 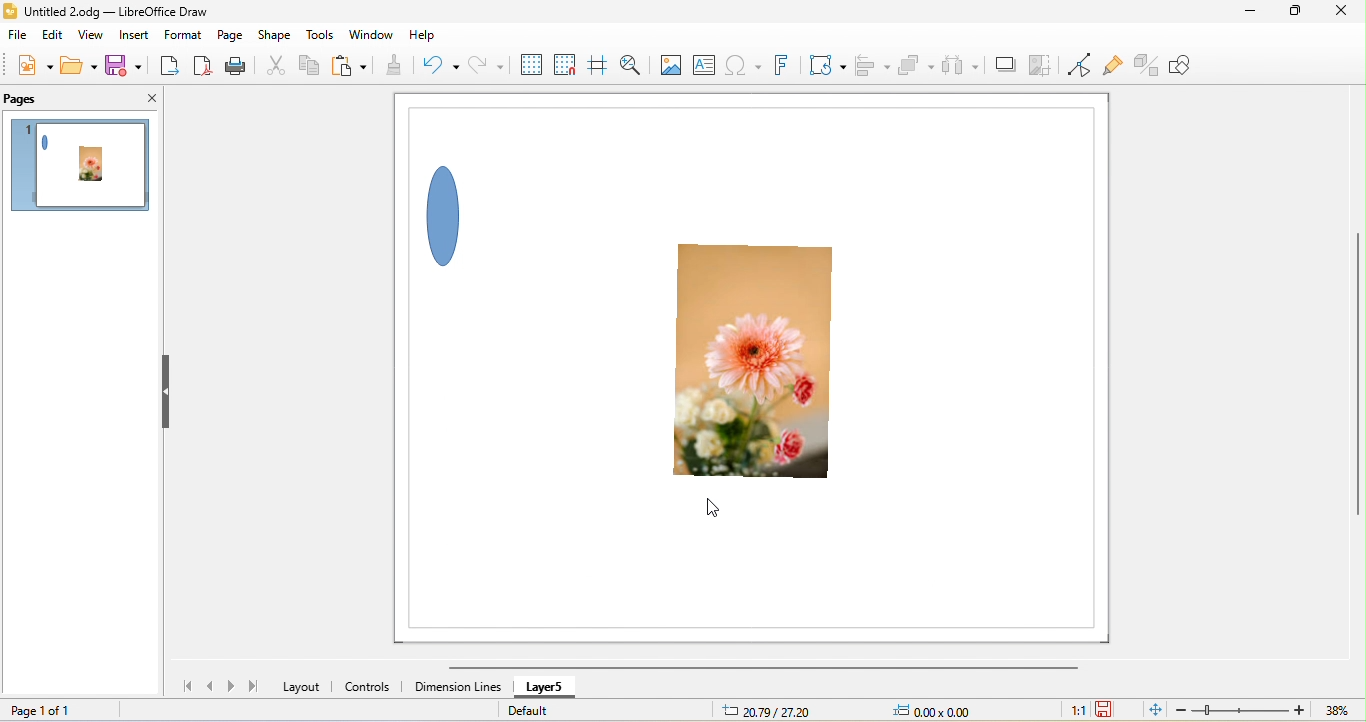 I want to click on toggle point edit mode, so click(x=1069, y=66).